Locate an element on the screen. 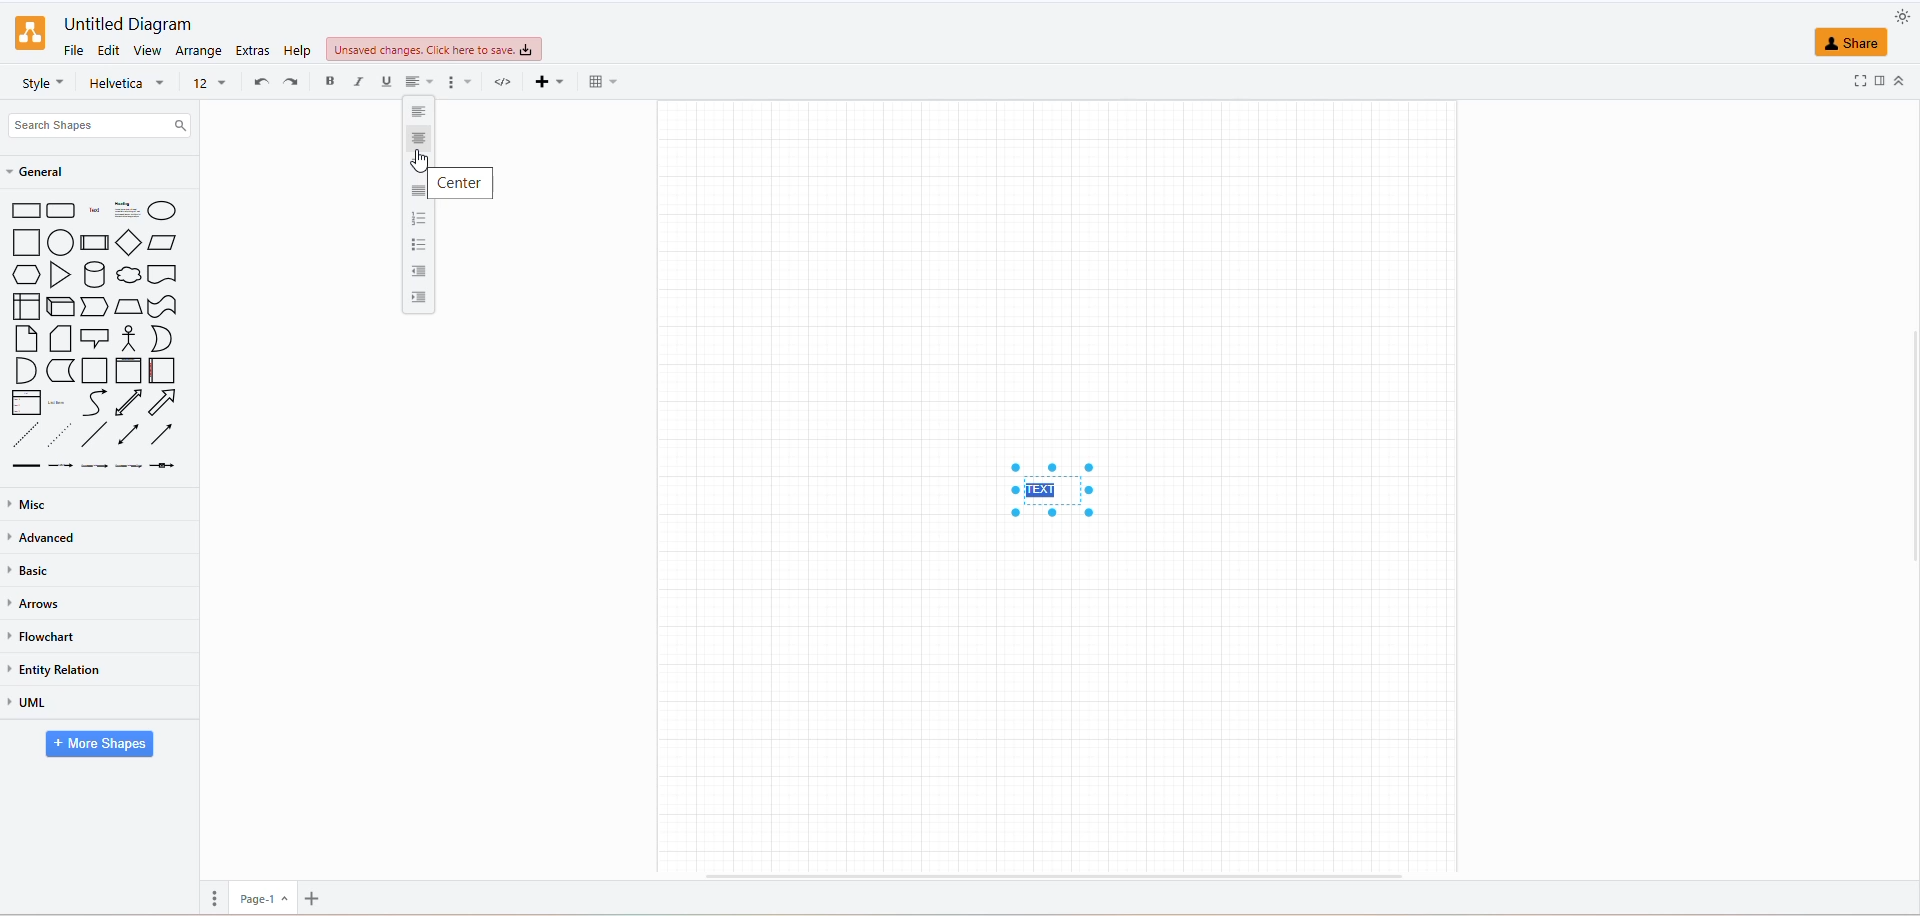 The image size is (1920, 916). left align is located at coordinates (417, 111).